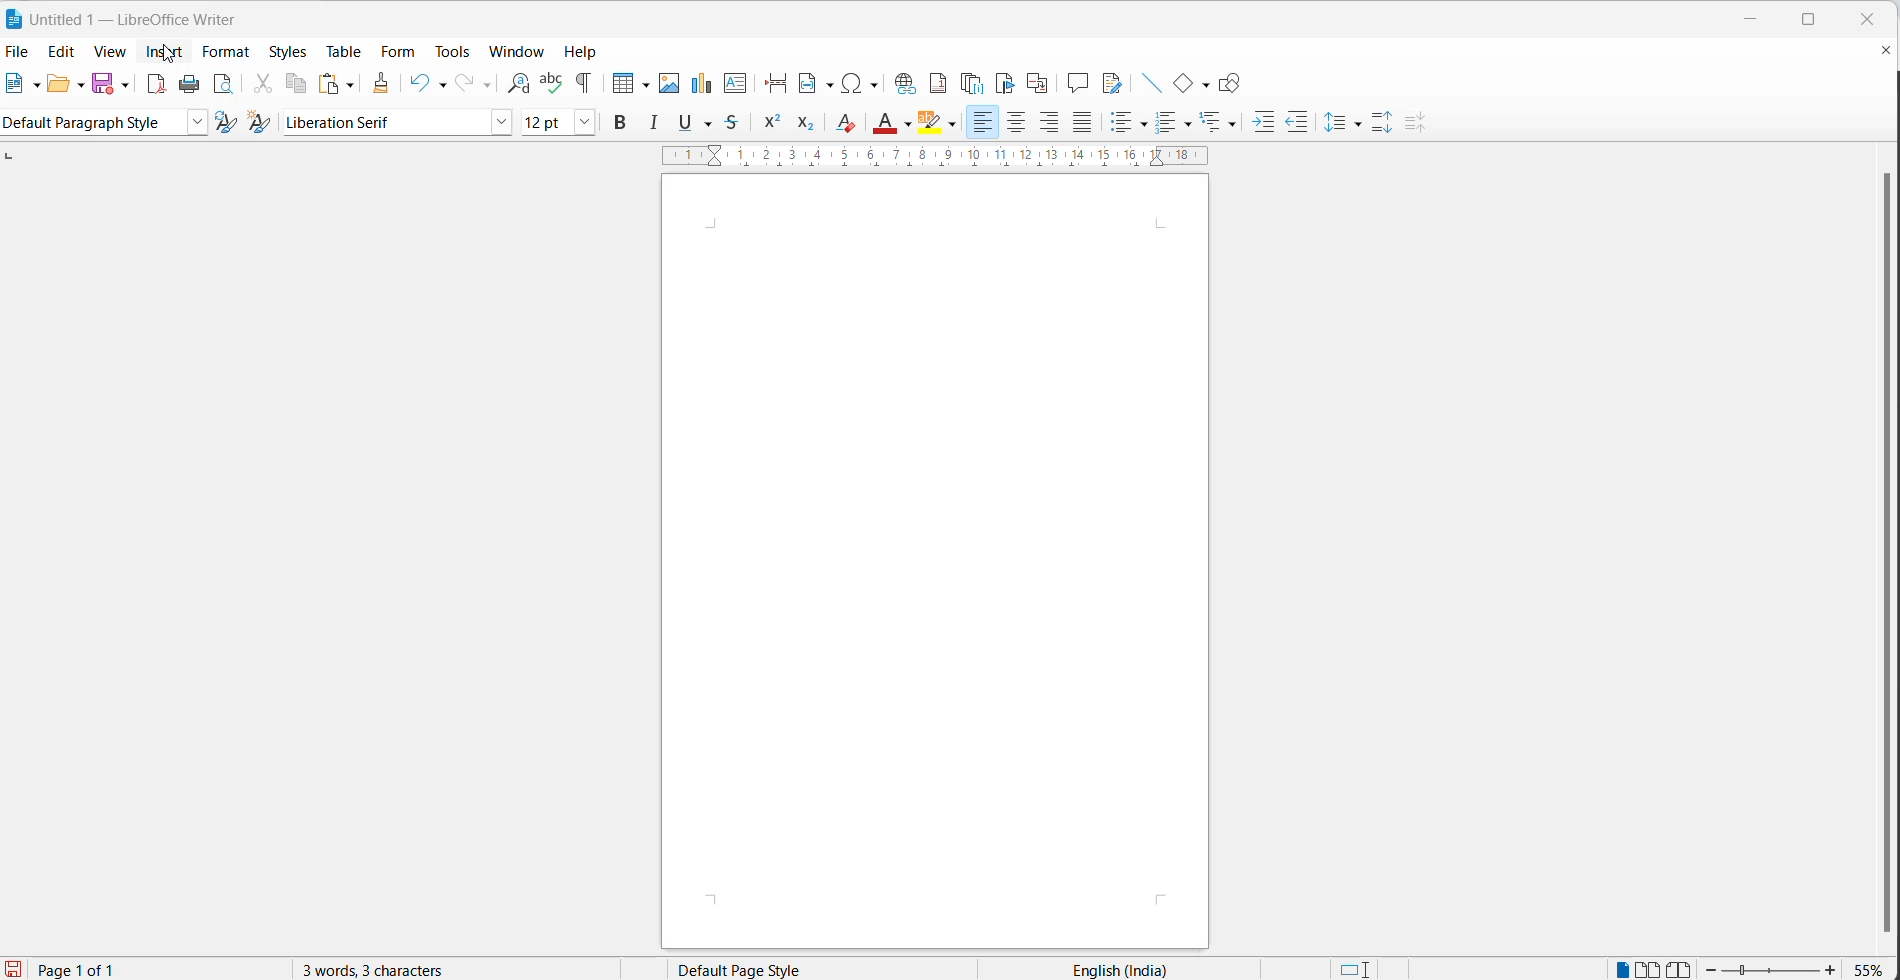 The height and width of the screenshot is (980, 1900). What do you see at coordinates (1682, 968) in the screenshot?
I see `book view` at bounding box center [1682, 968].